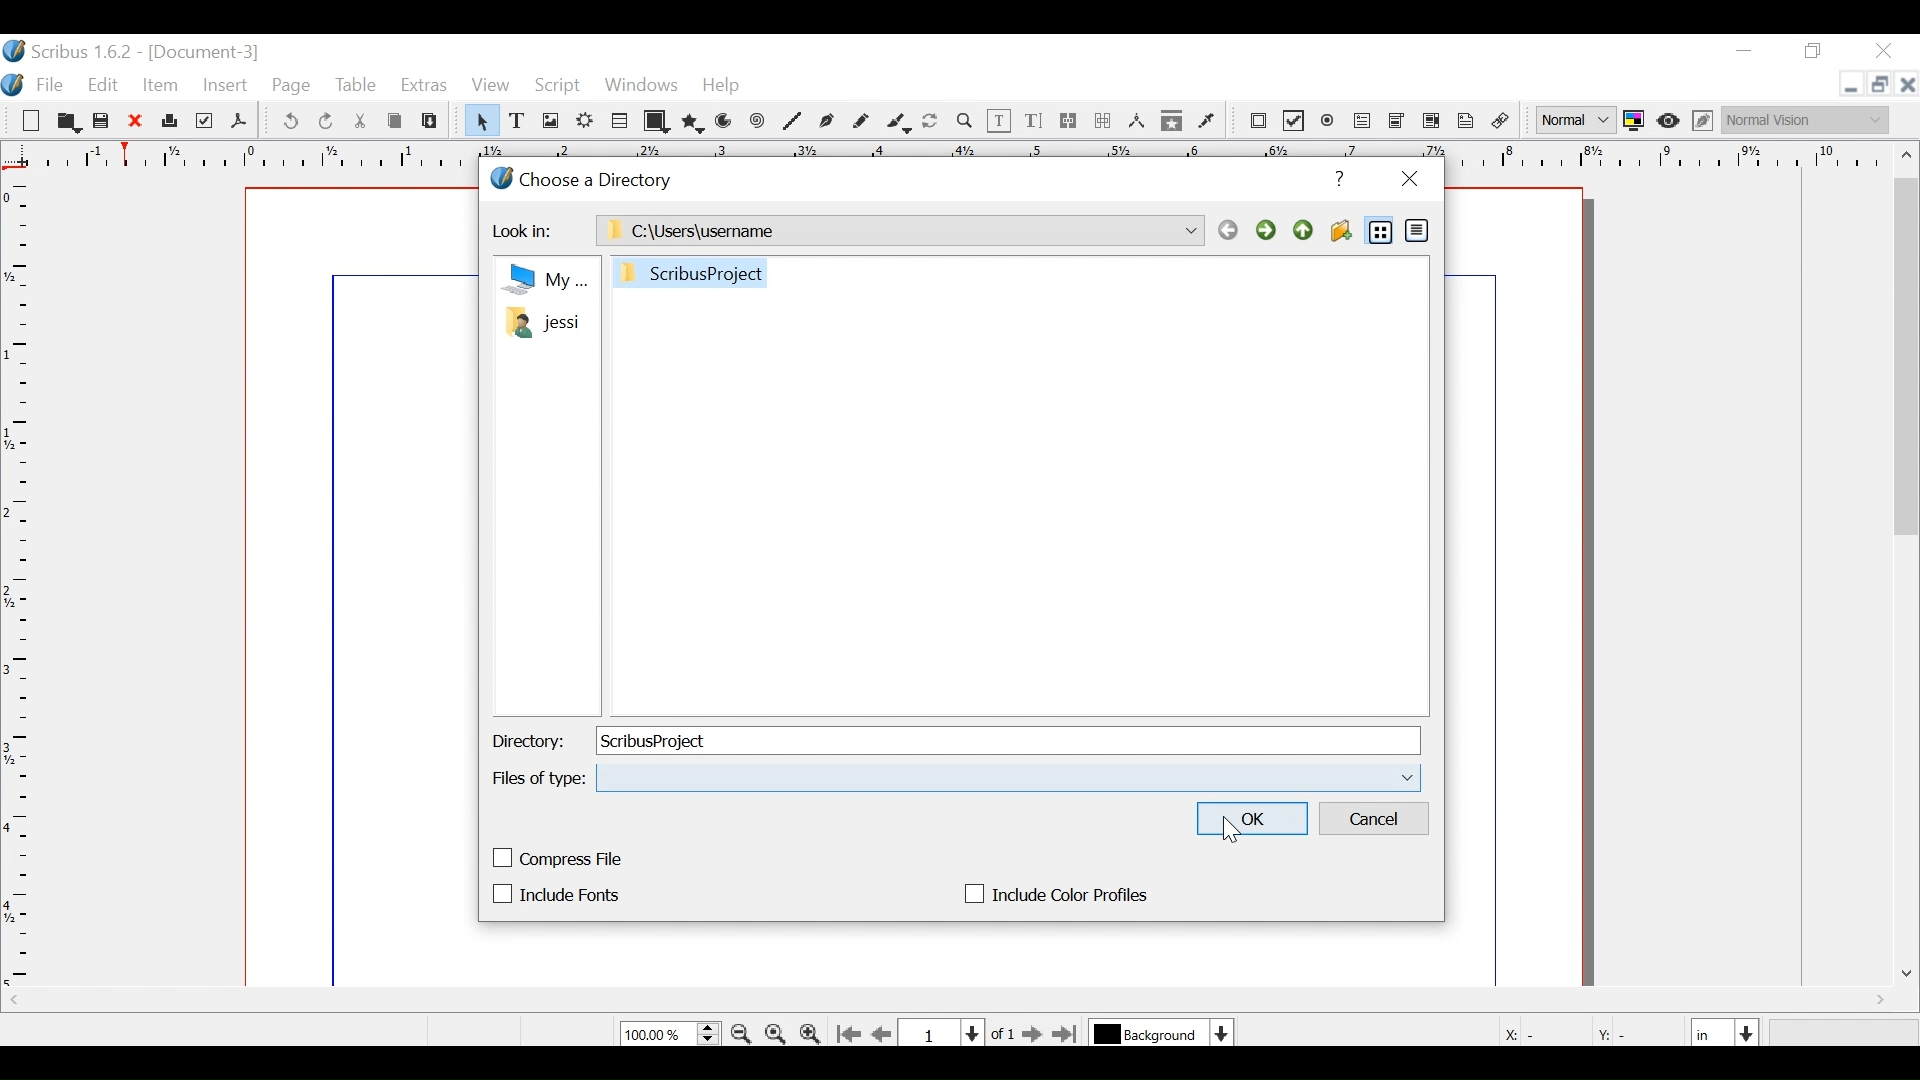 The height and width of the screenshot is (1080, 1920). What do you see at coordinates (1711, 1031) in the screenshot?
I see `Select the current width` at bounding box center [1711, 1031].